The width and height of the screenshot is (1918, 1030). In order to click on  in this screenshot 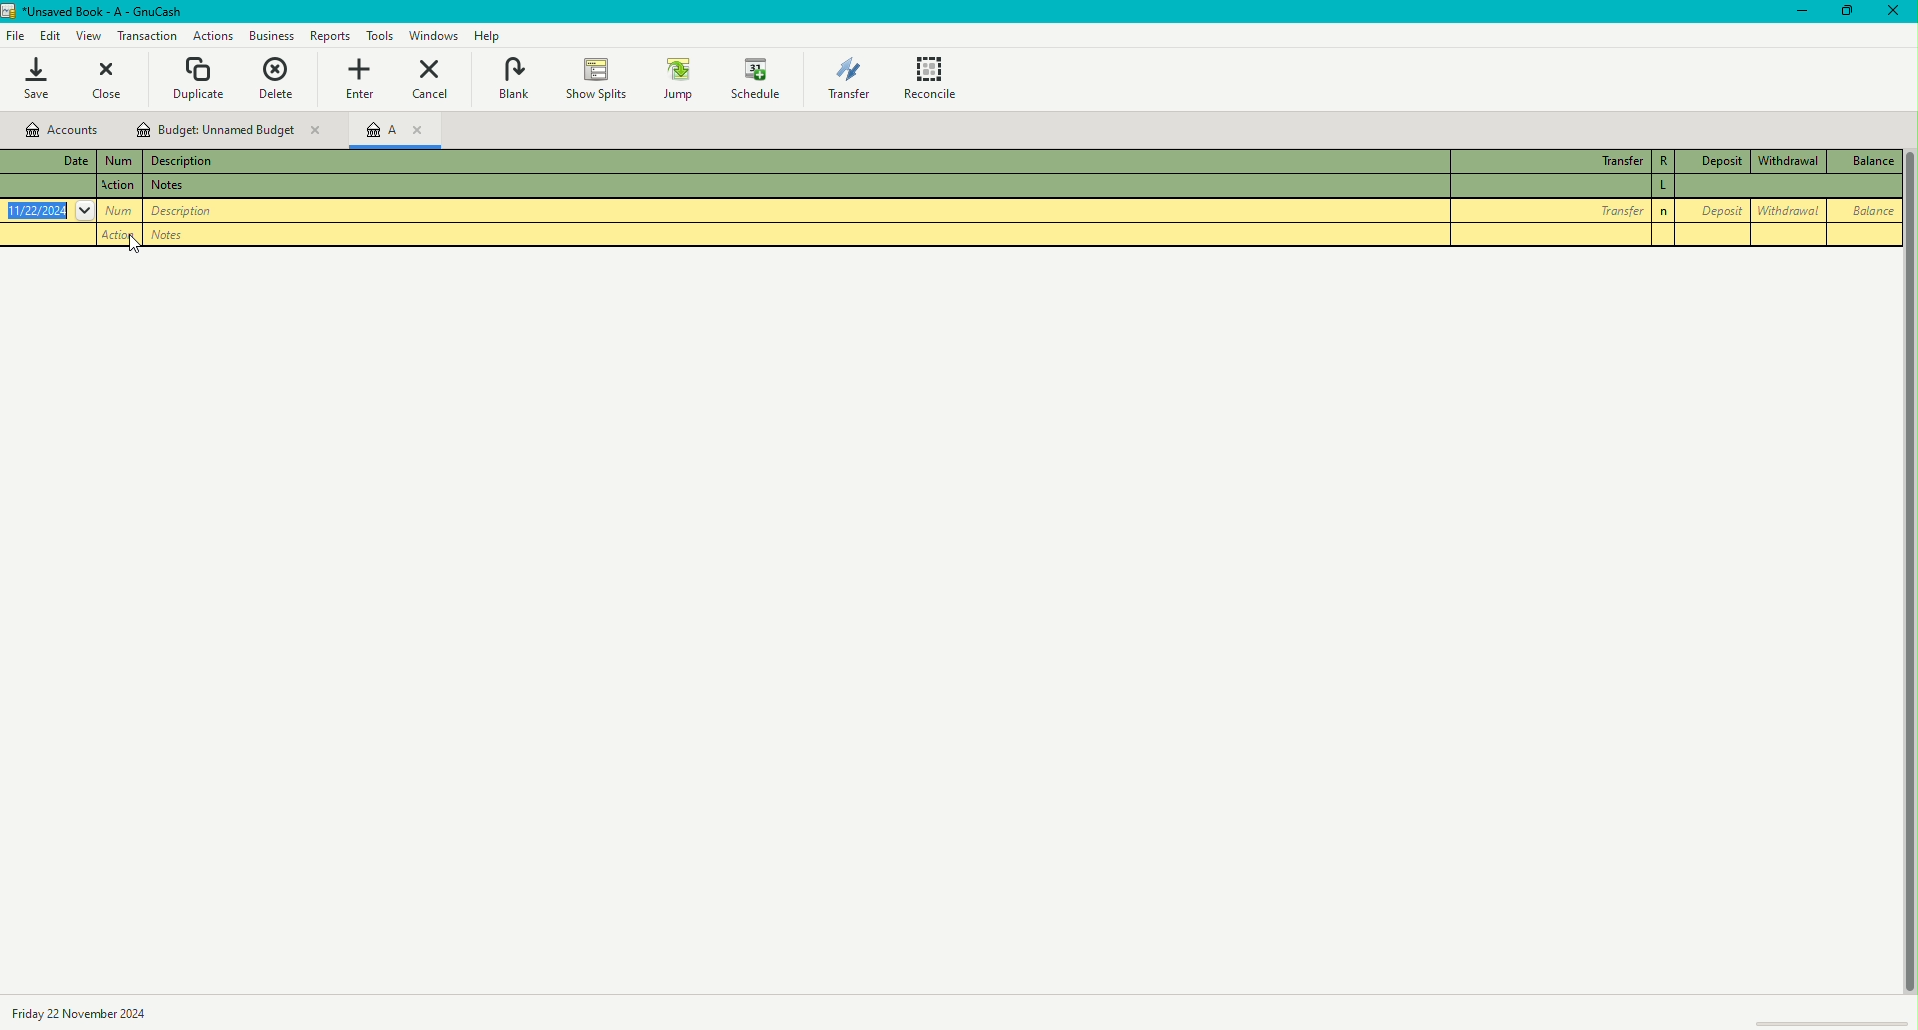, I will do `click(1665, 189)`.